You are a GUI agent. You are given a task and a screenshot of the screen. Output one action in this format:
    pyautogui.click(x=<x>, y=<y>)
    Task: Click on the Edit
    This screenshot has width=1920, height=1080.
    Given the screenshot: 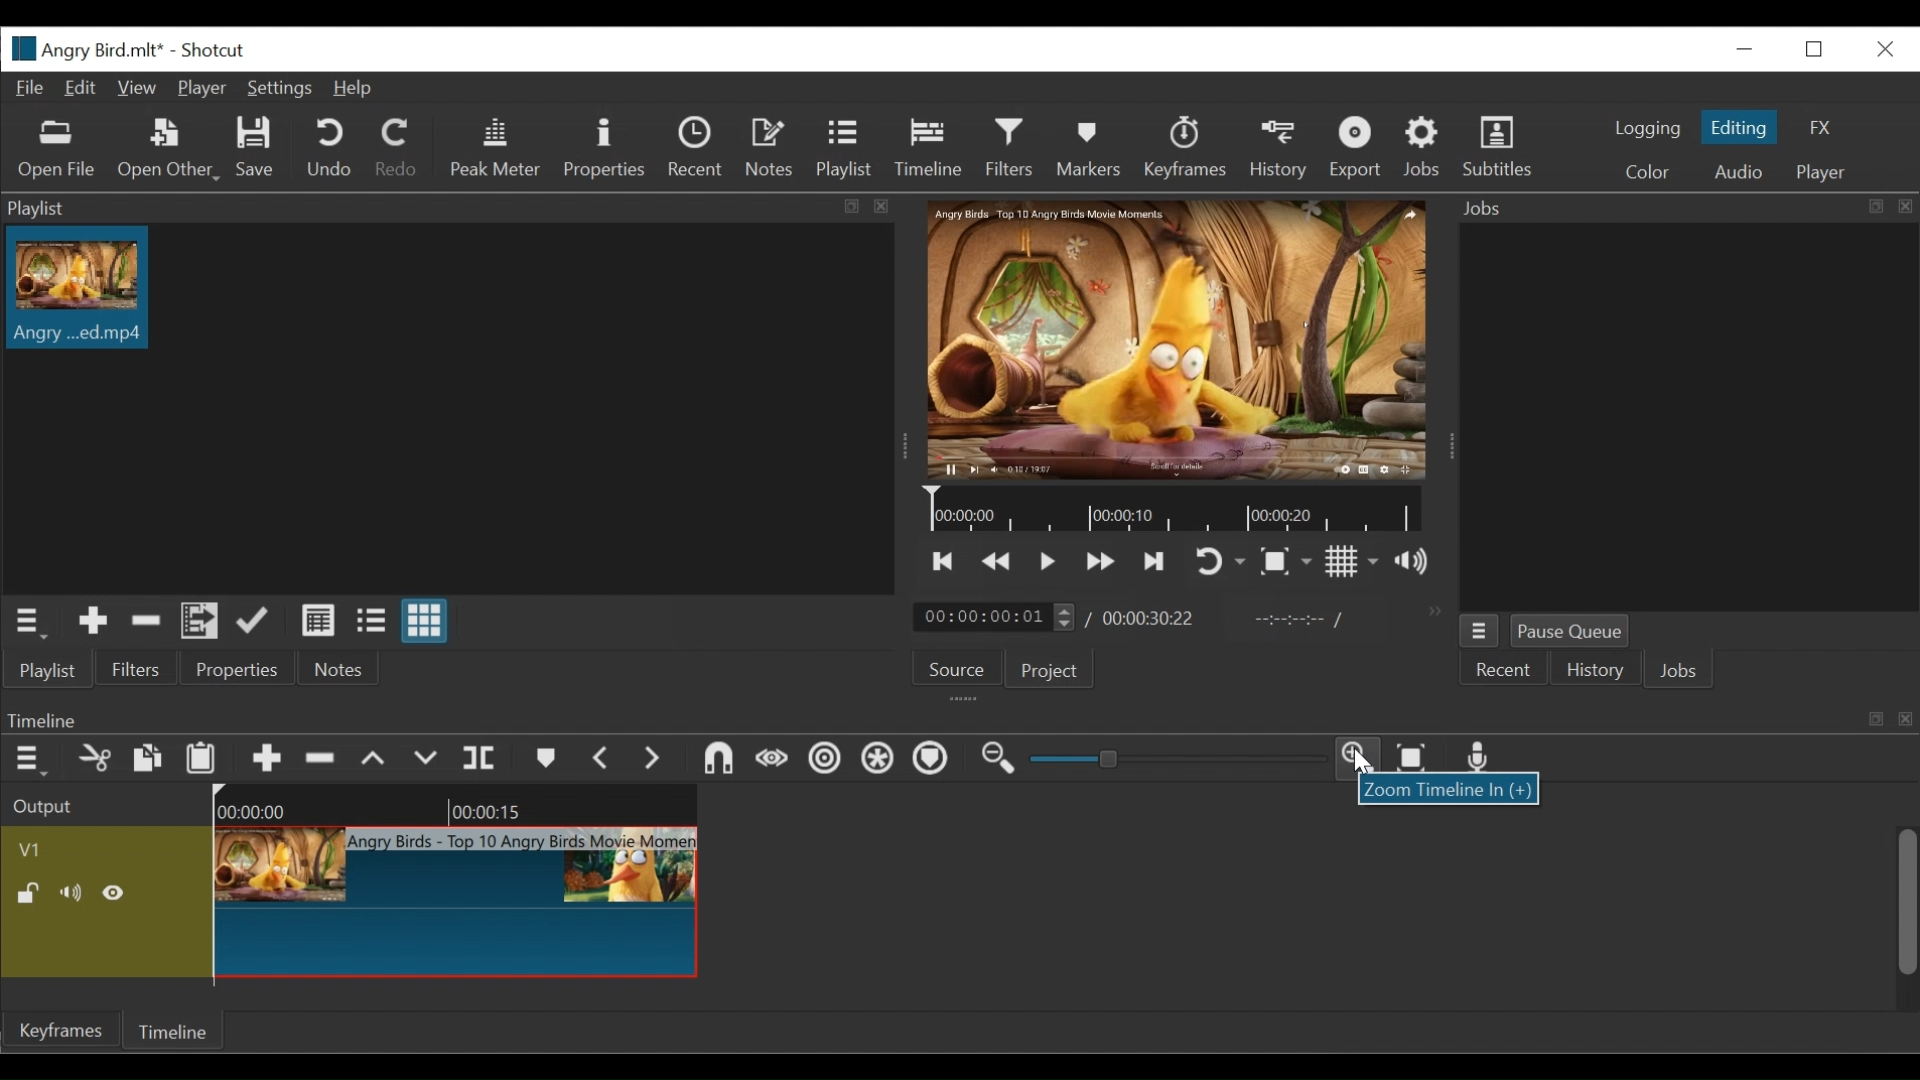 What is the action you would take?
    pyautogui.click(x=83, y=88)
    